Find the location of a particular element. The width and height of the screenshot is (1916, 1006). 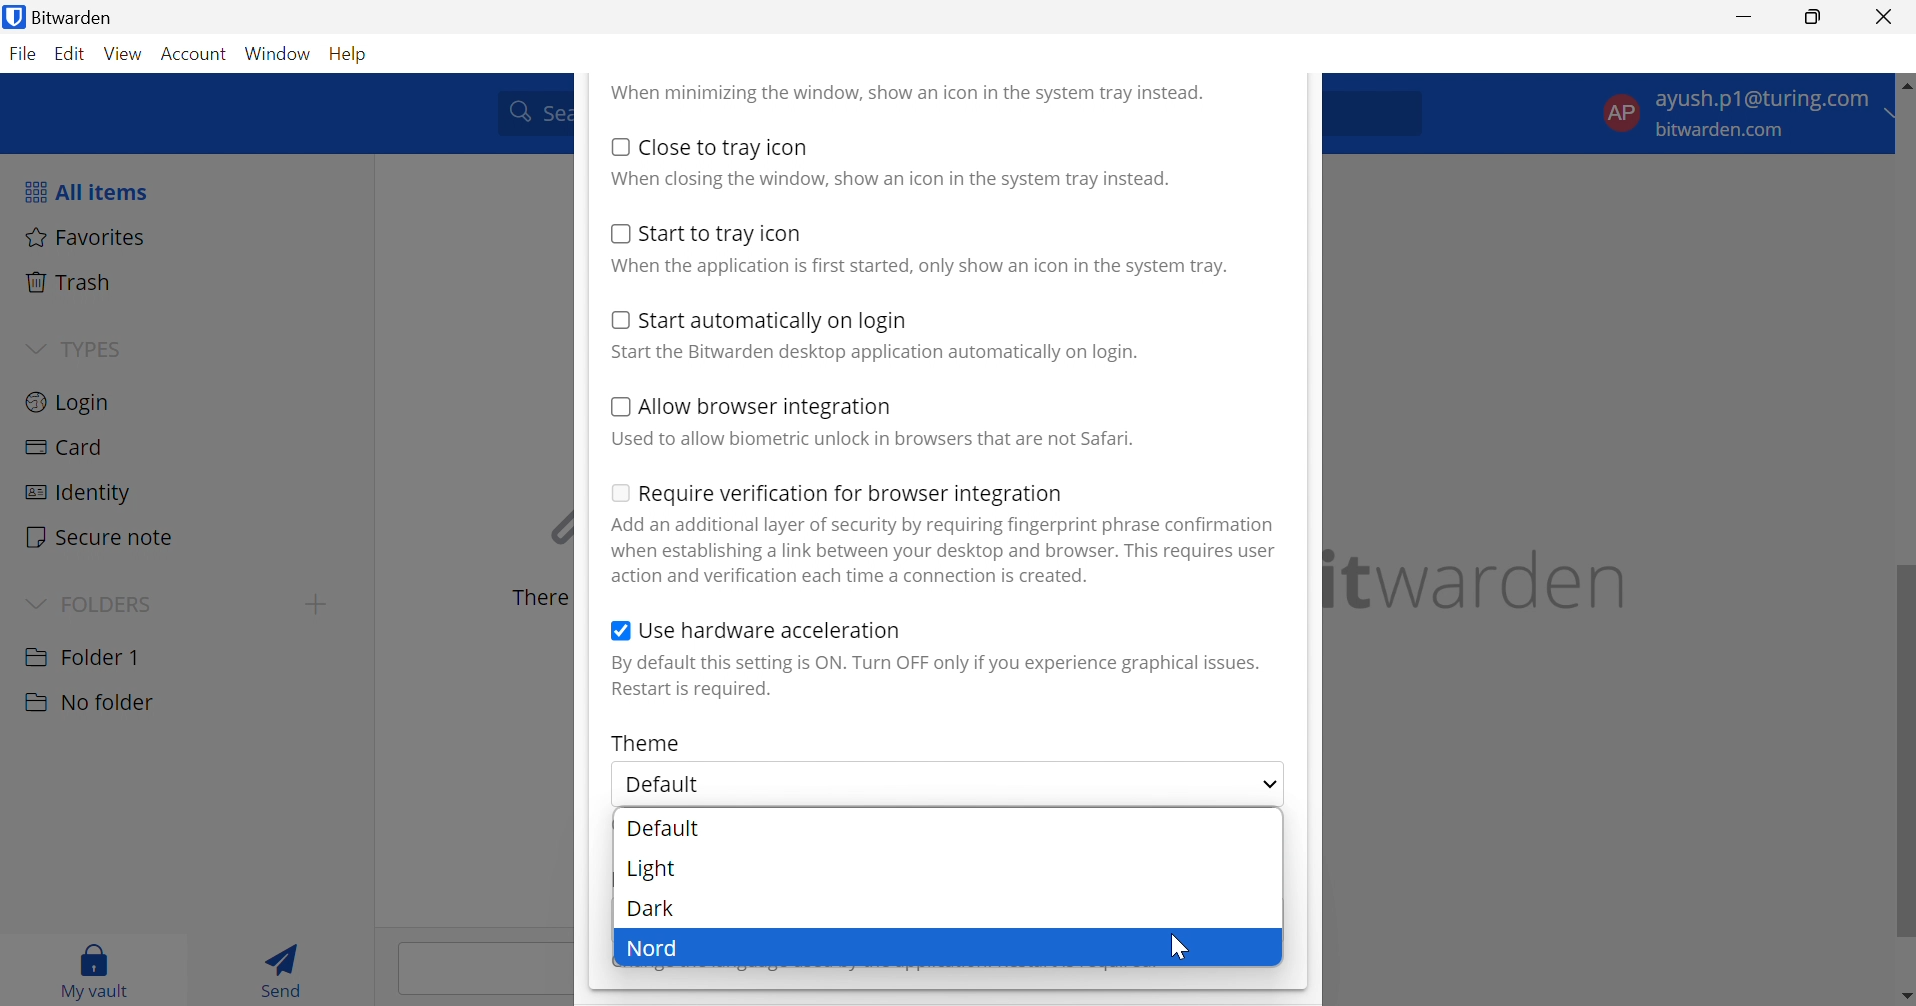

Drop Down is located at coordinates (34, 601).